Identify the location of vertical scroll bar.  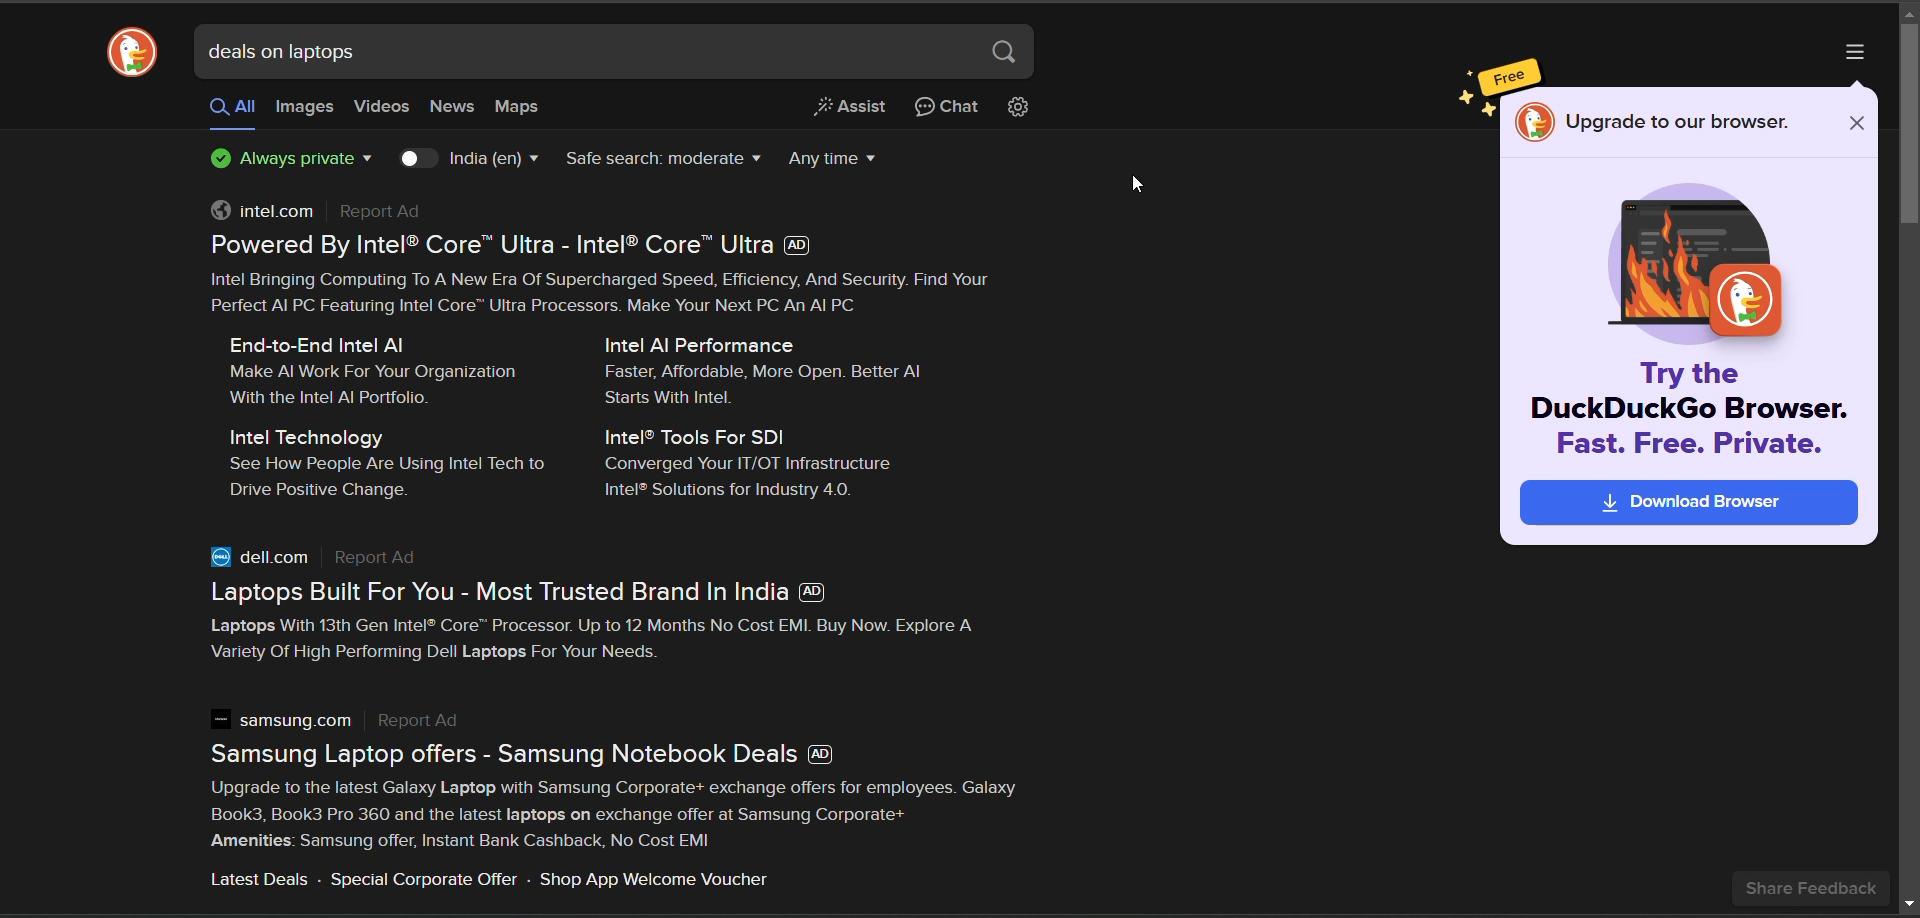
(1908, 127).